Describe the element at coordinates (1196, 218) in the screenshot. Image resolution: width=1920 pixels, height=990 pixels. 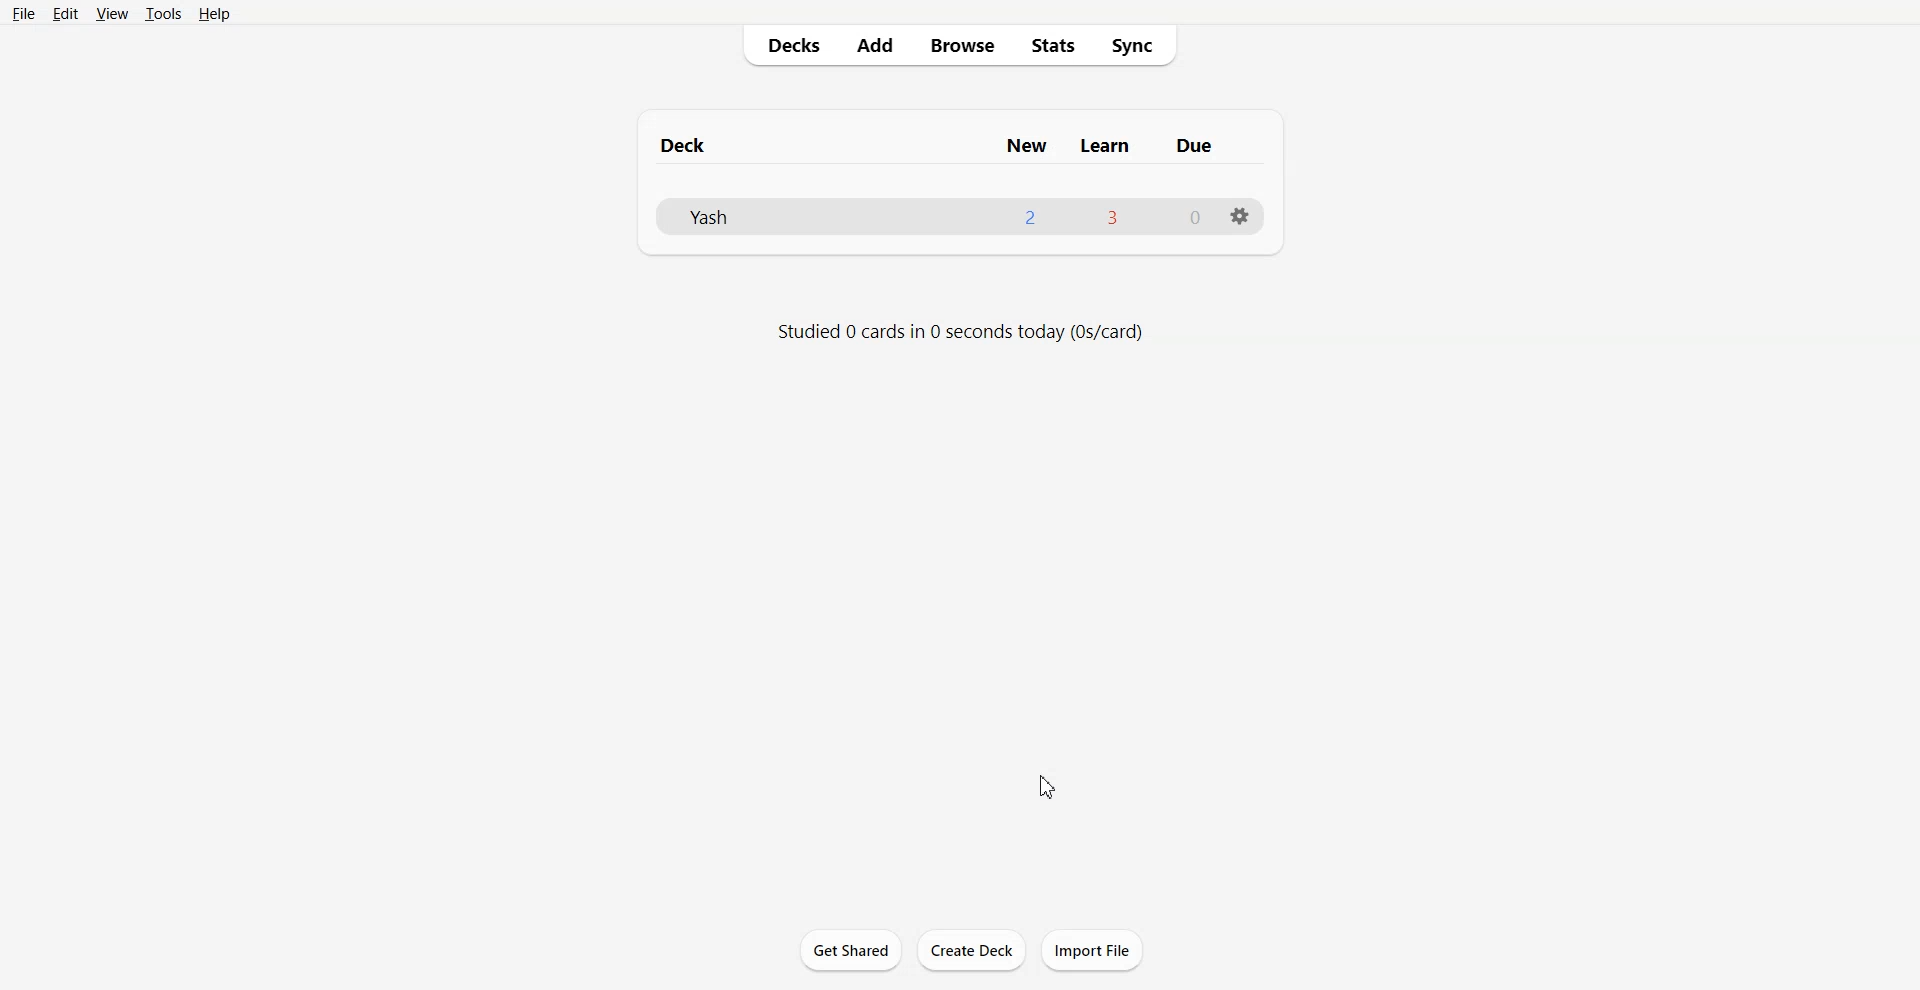
I see `0` at that location.